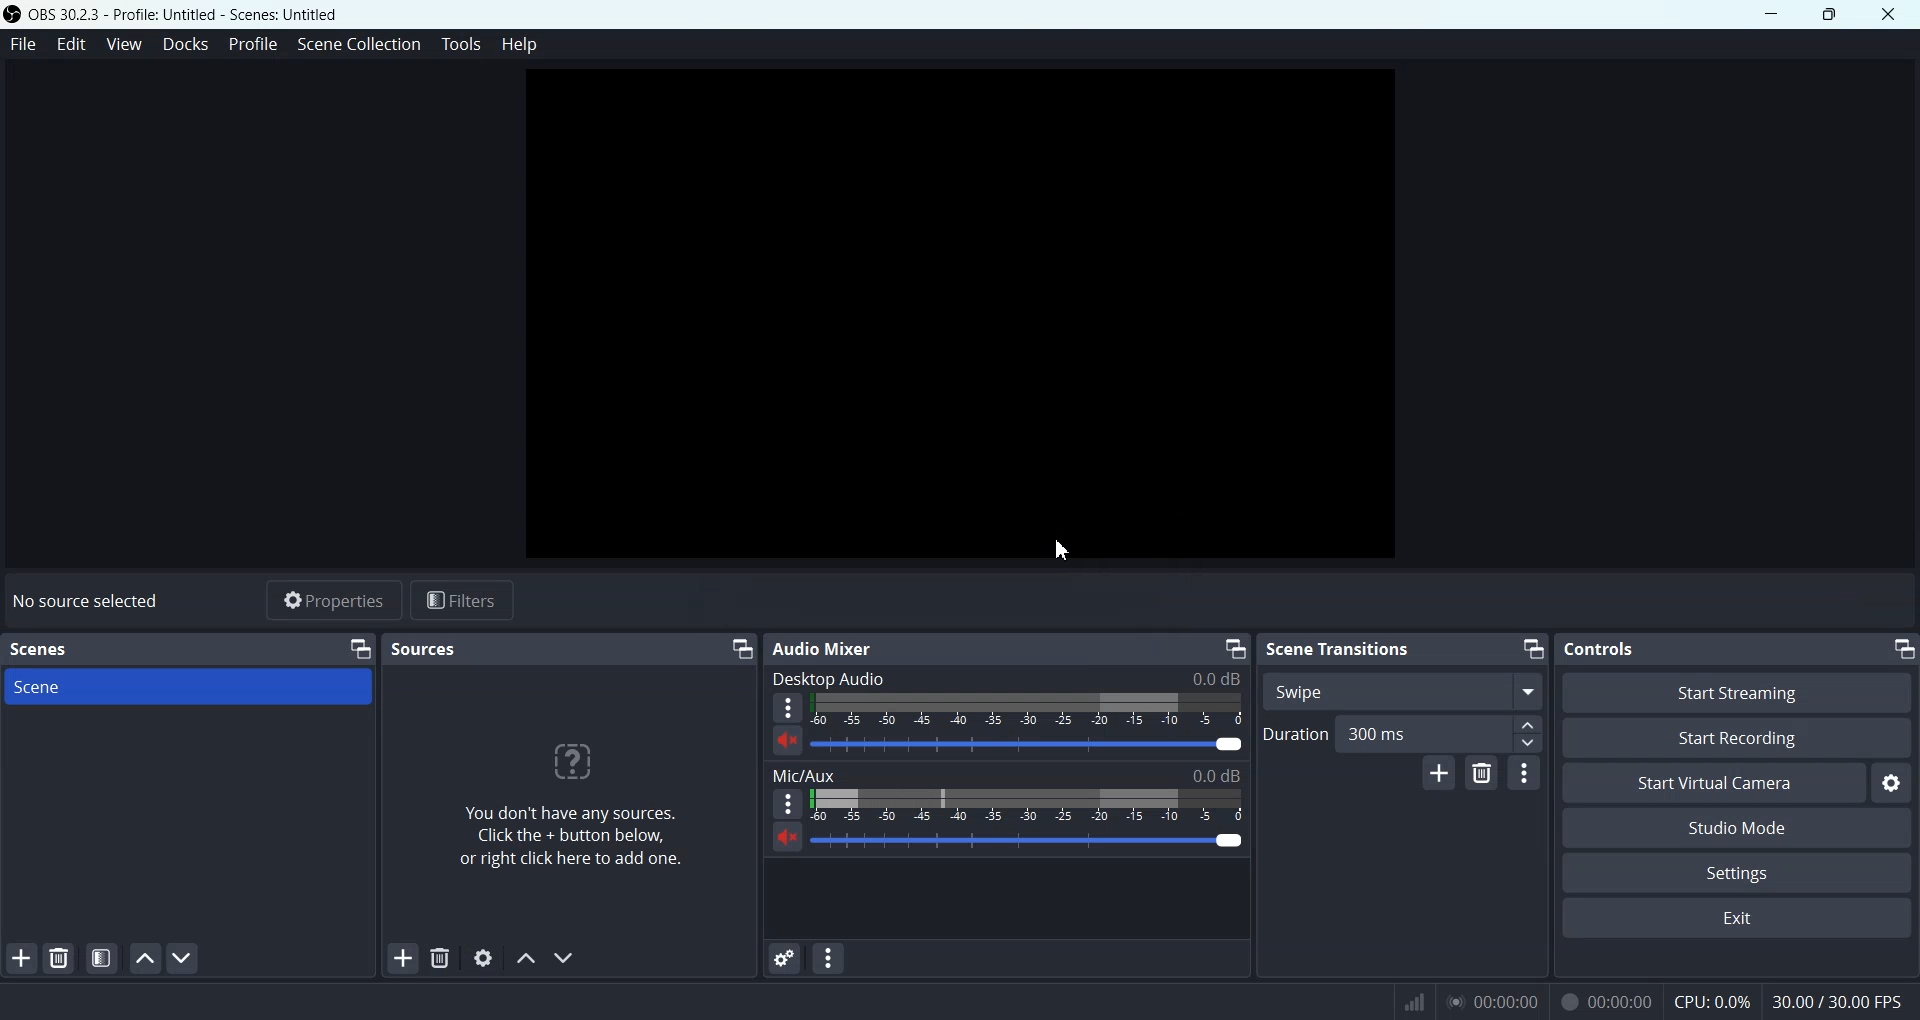  What do you see at coordinates (525, 958) in the screenshot?
I see `Move Source Up` at bounding box center [525, 958].